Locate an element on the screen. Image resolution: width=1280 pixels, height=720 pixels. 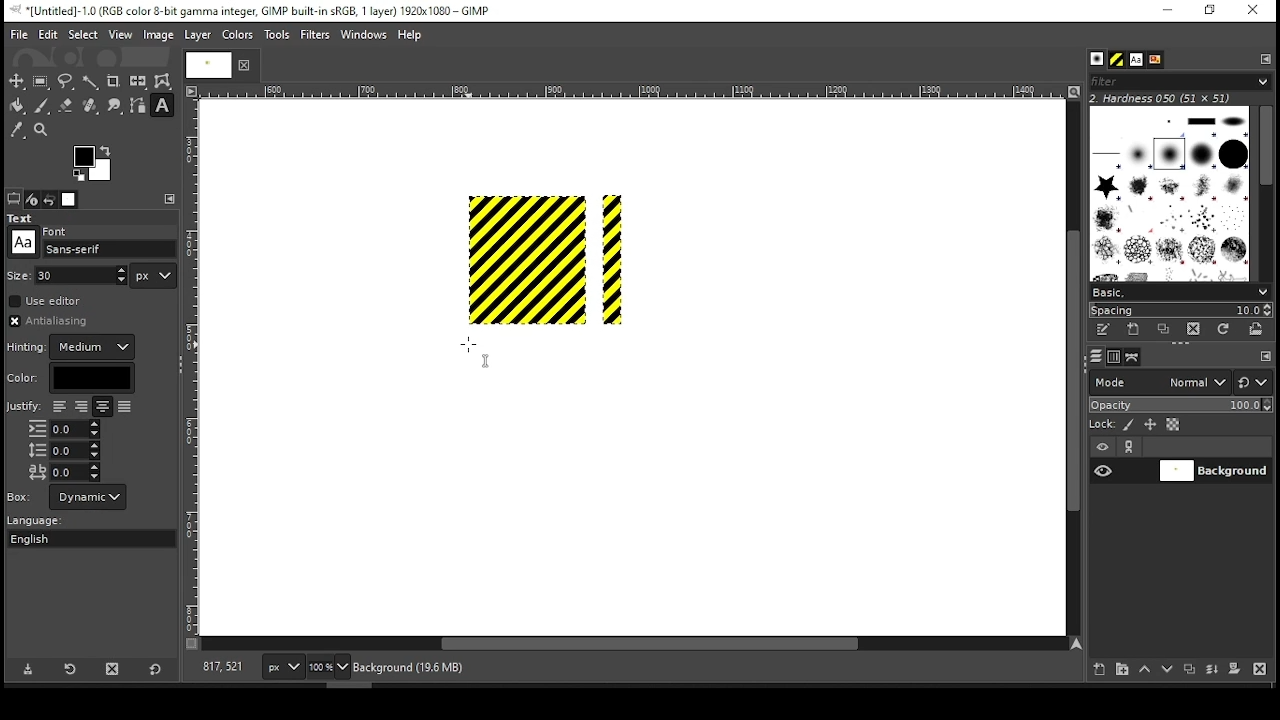
background (28.0mb) is located at coordinates (413, 668).